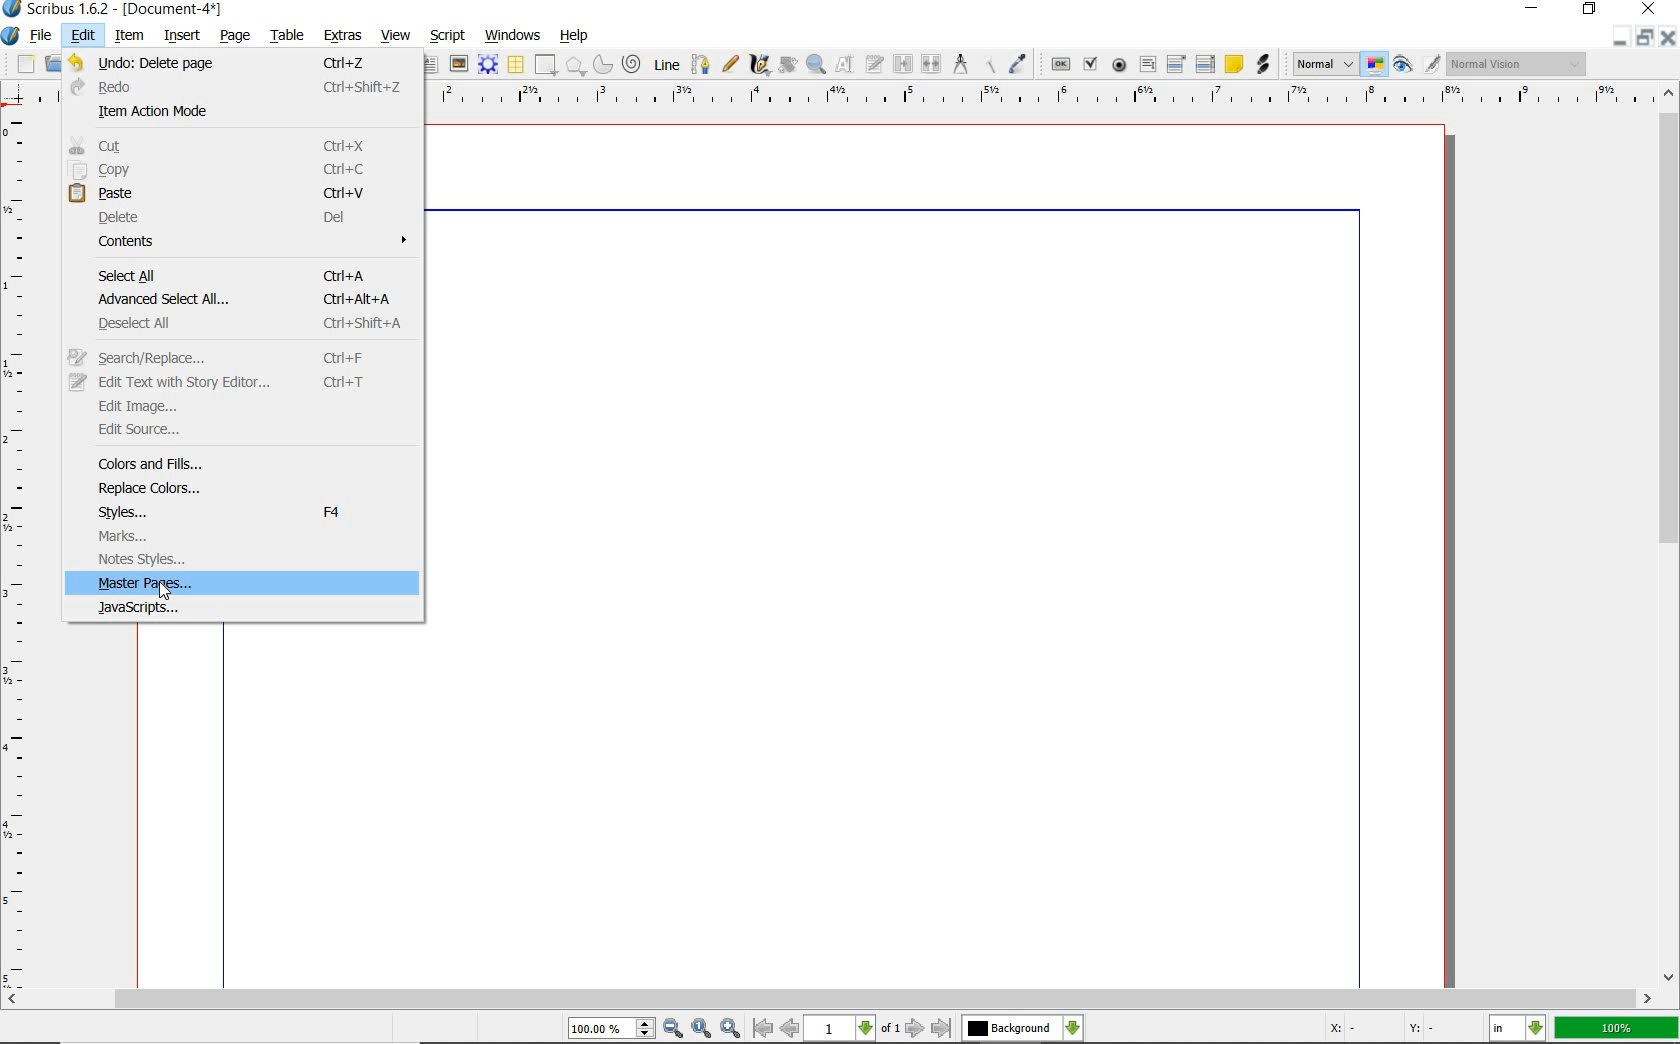  Describe the element at coordinates (961, 65) in the screenshot. I see `measurements` at that location.